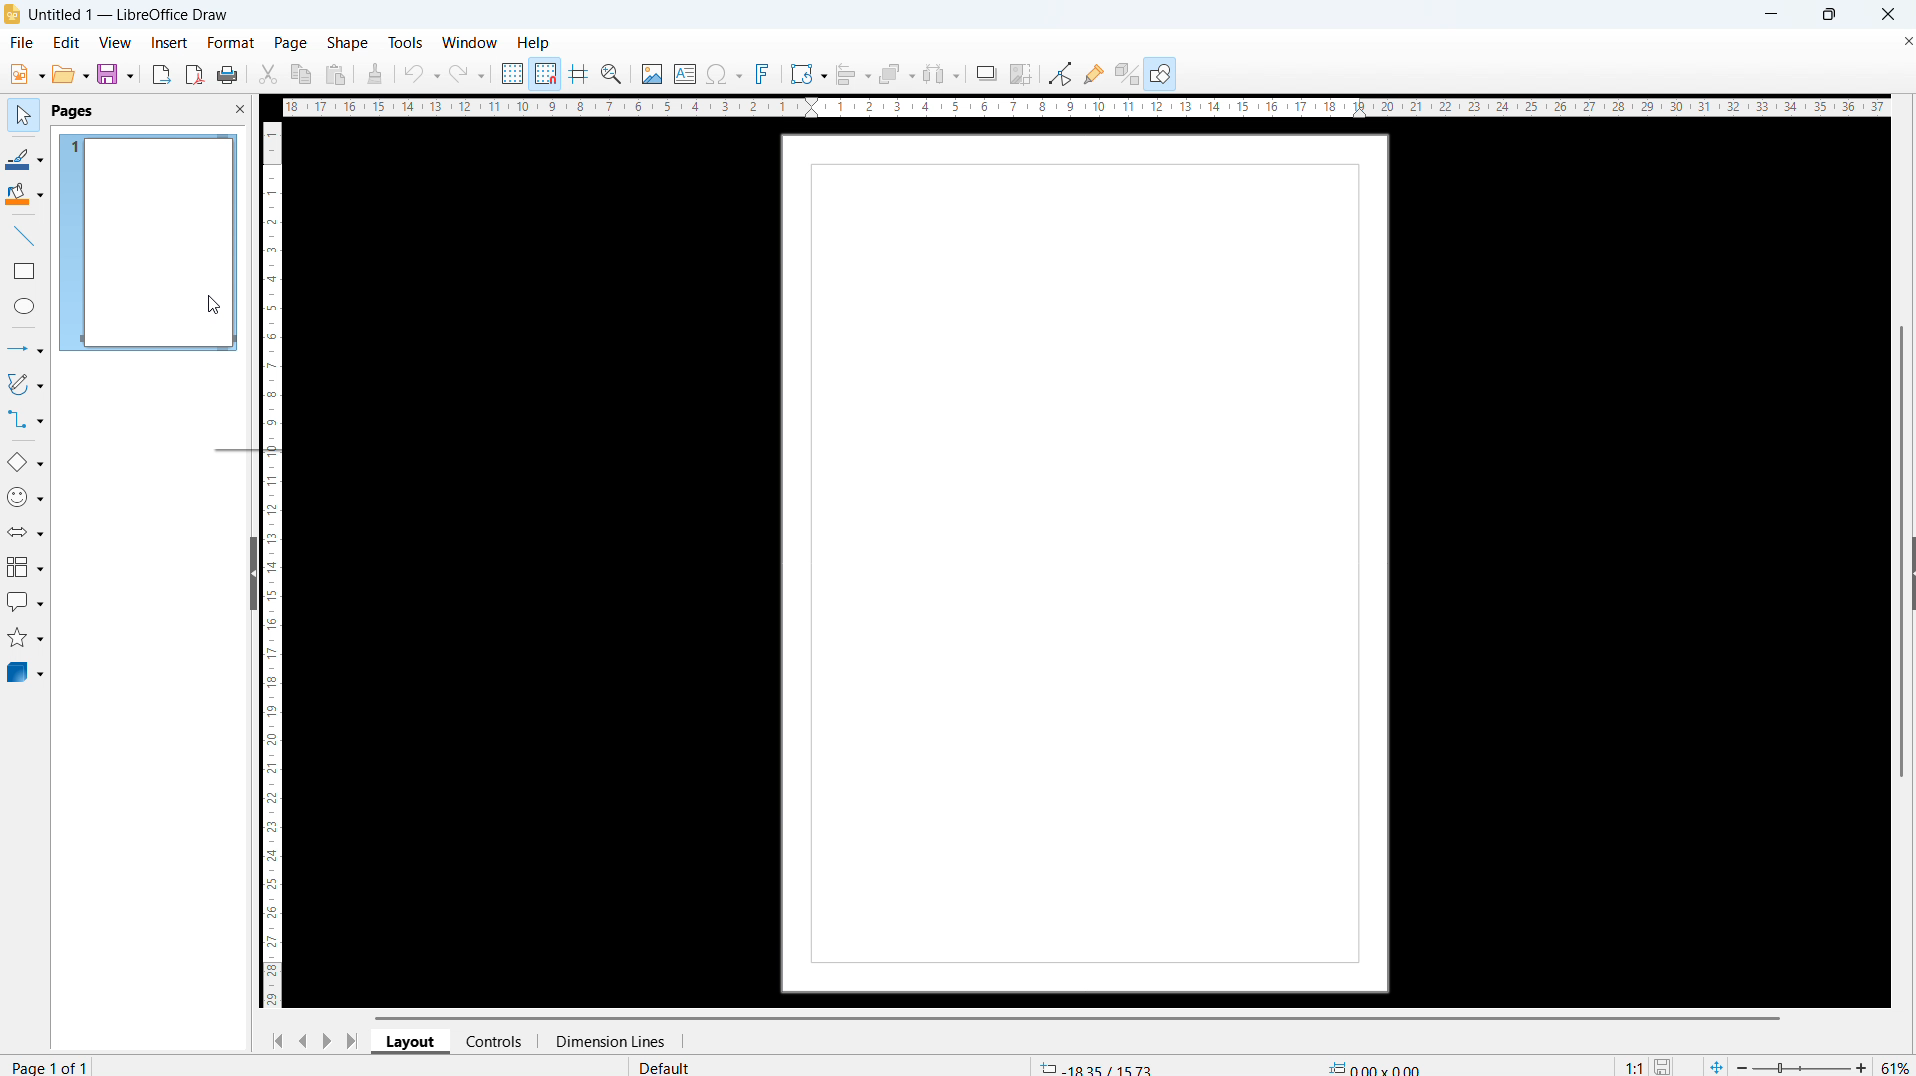 This screenshot has width=1916, height=1076. What do you see at coordinates (545, 74) in the screenshot?
I see `Snap to grid ` at bounding box center [545, 74].